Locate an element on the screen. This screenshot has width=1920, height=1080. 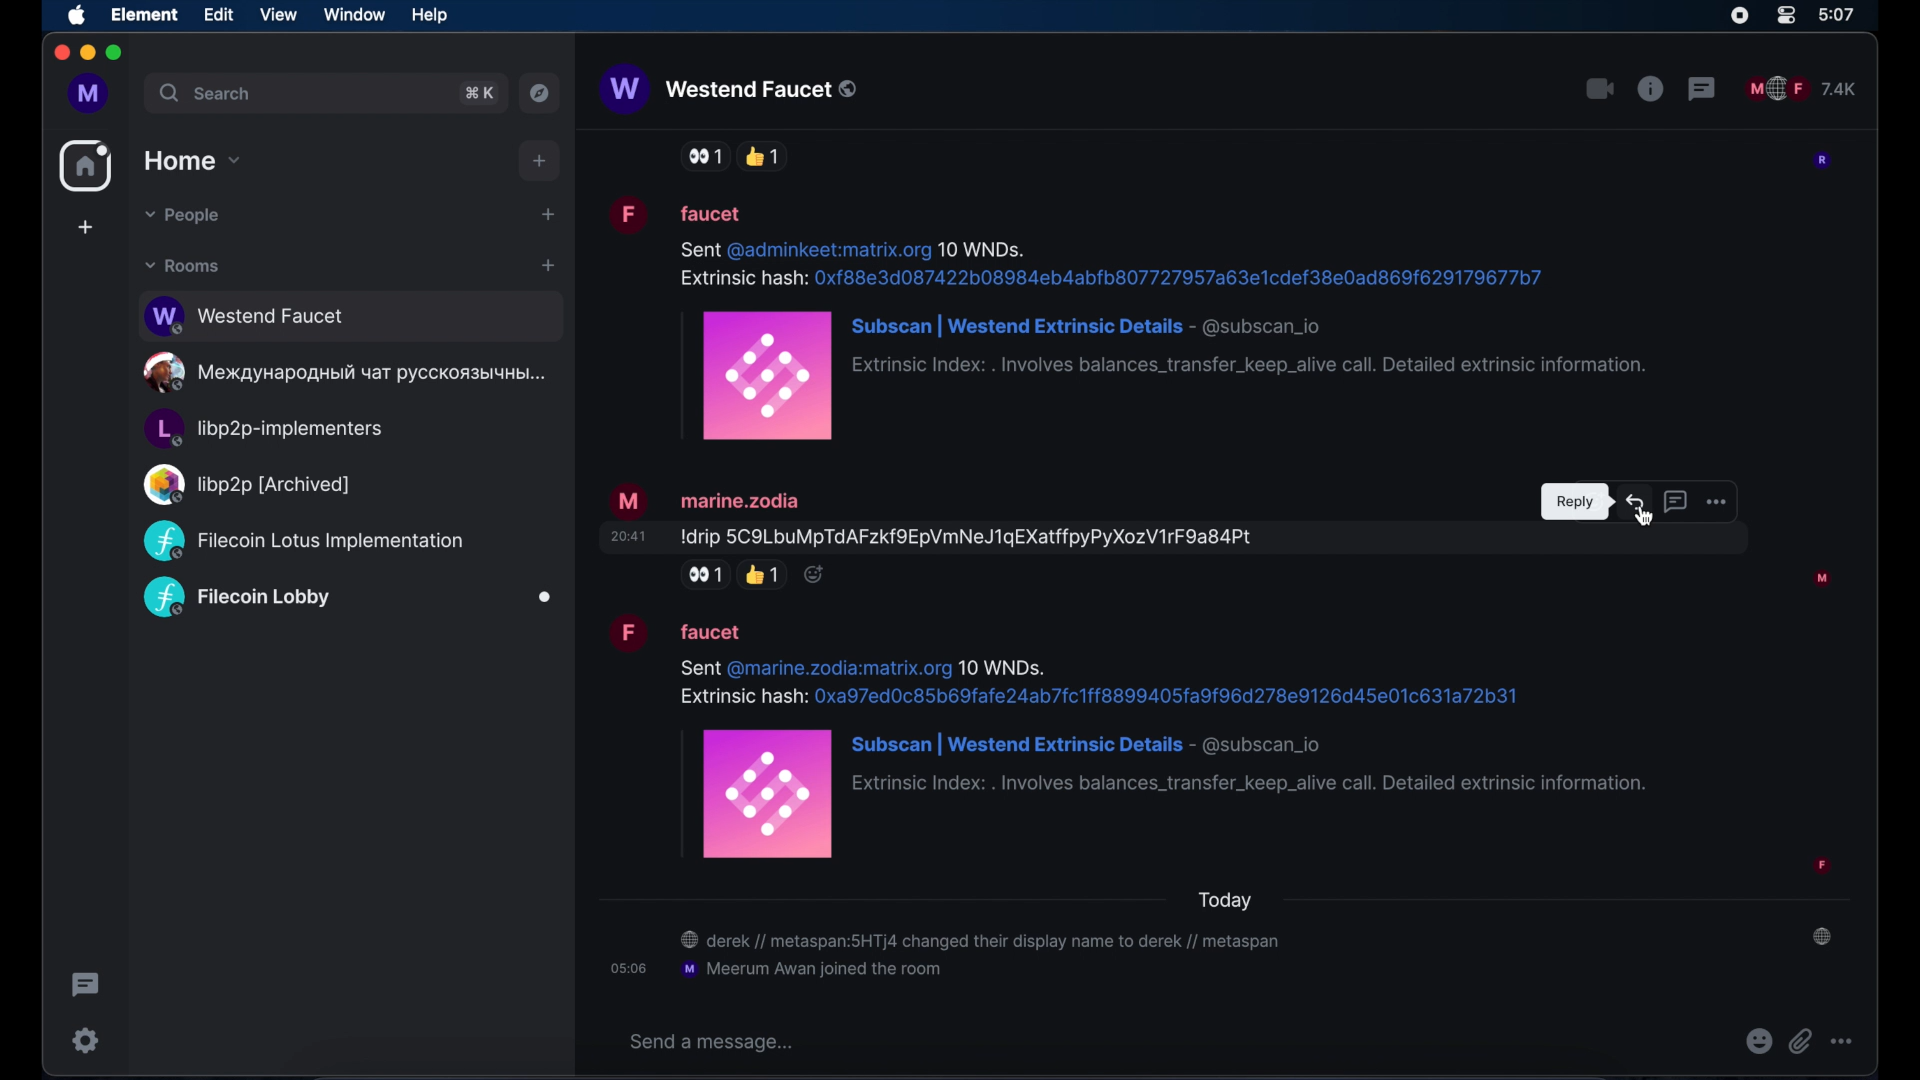
participant profile picture is located at coordinates (1821, 864).